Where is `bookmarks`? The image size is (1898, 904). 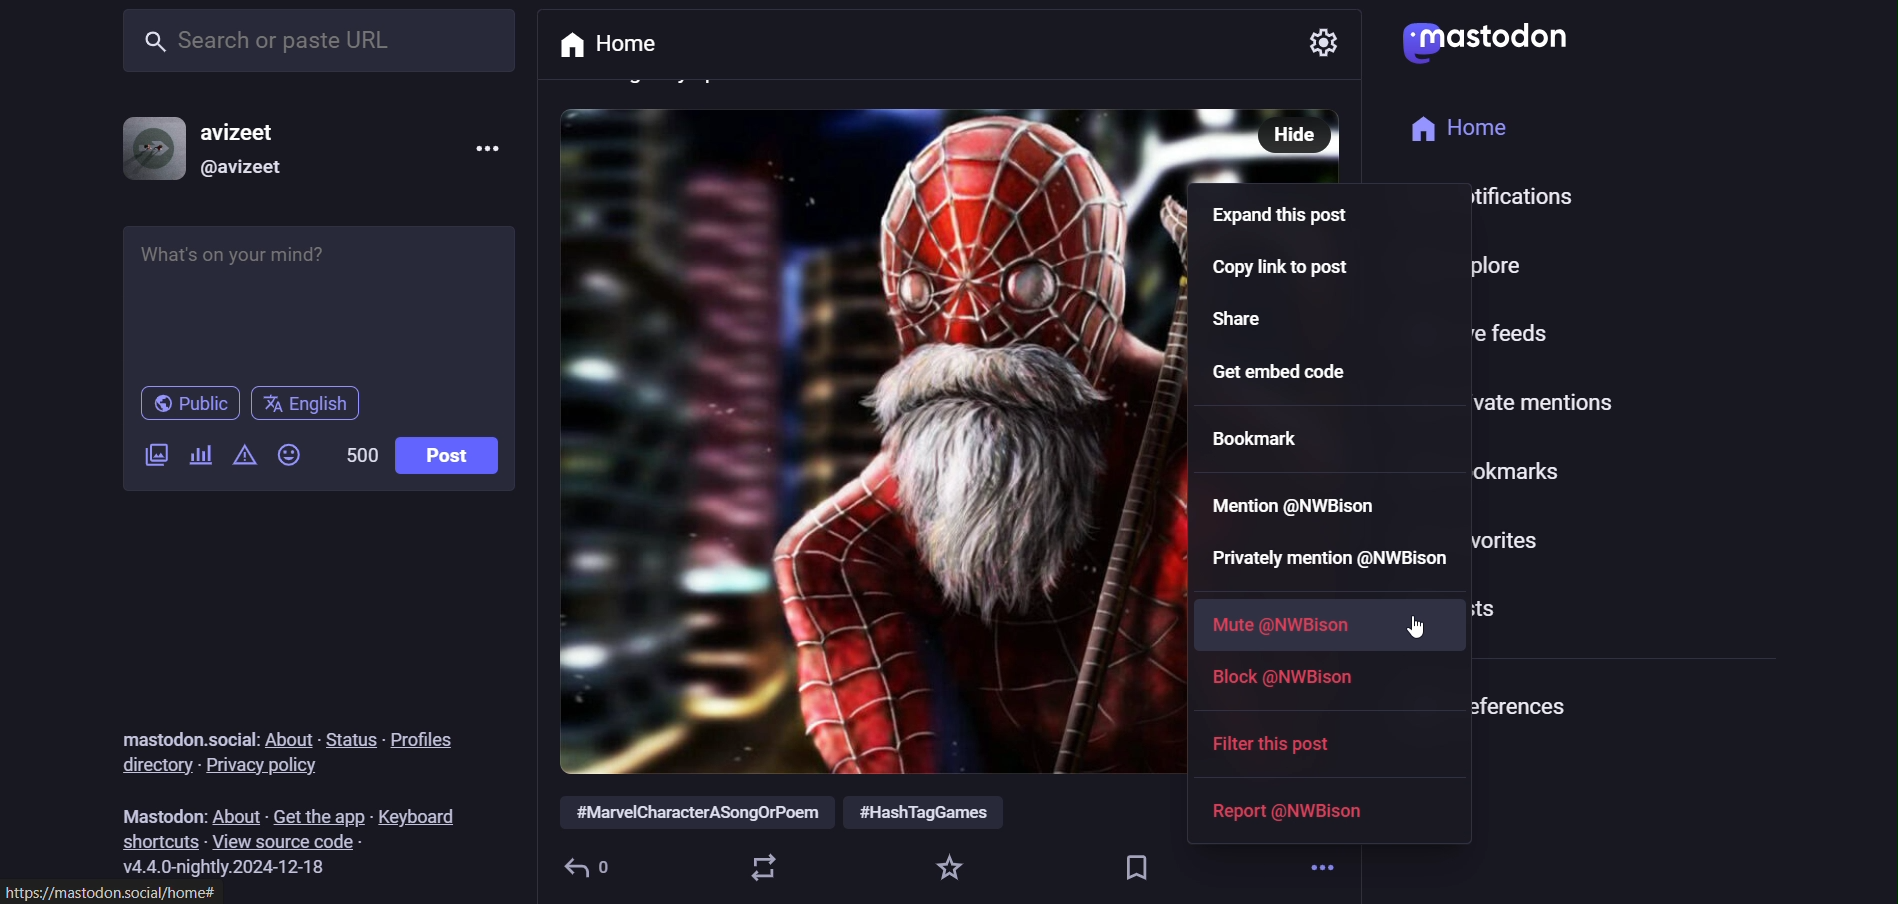 bookmarks is located at coordinates (1140, 862).